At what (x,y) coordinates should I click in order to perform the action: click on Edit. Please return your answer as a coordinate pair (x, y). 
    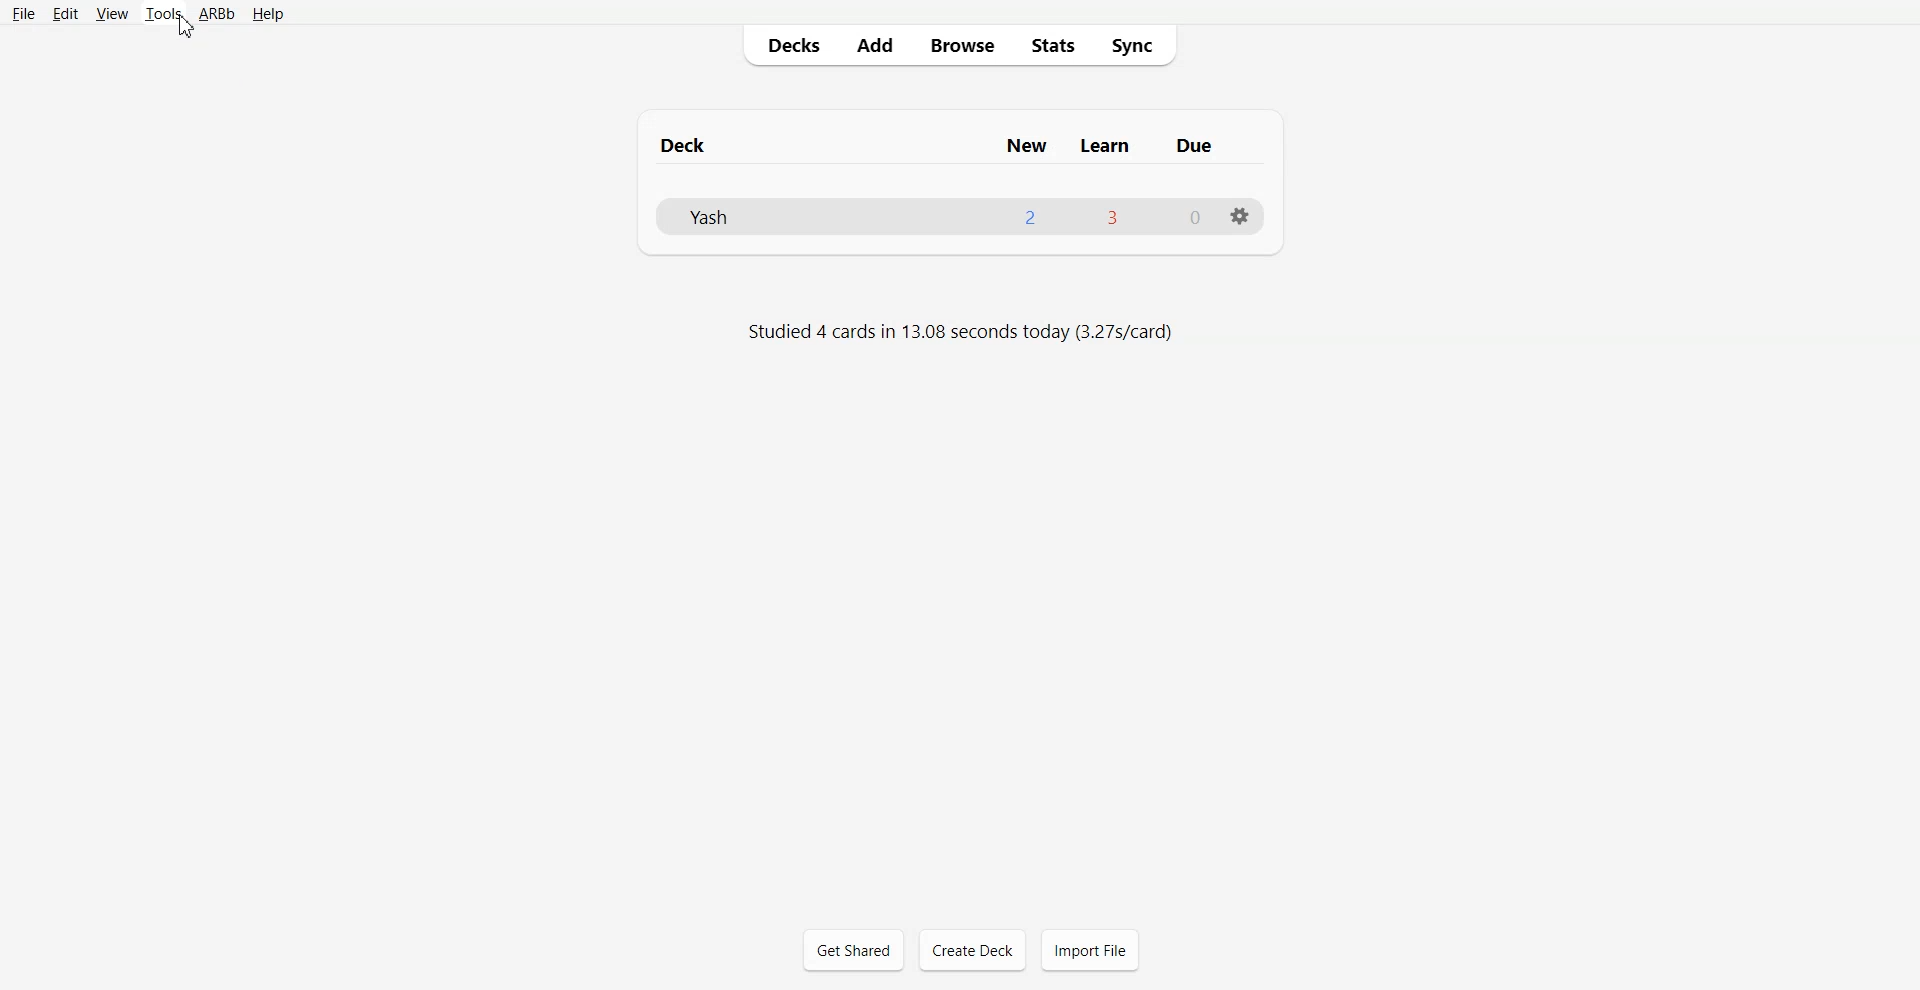
    Looking at the image, I should click on (64, 13).